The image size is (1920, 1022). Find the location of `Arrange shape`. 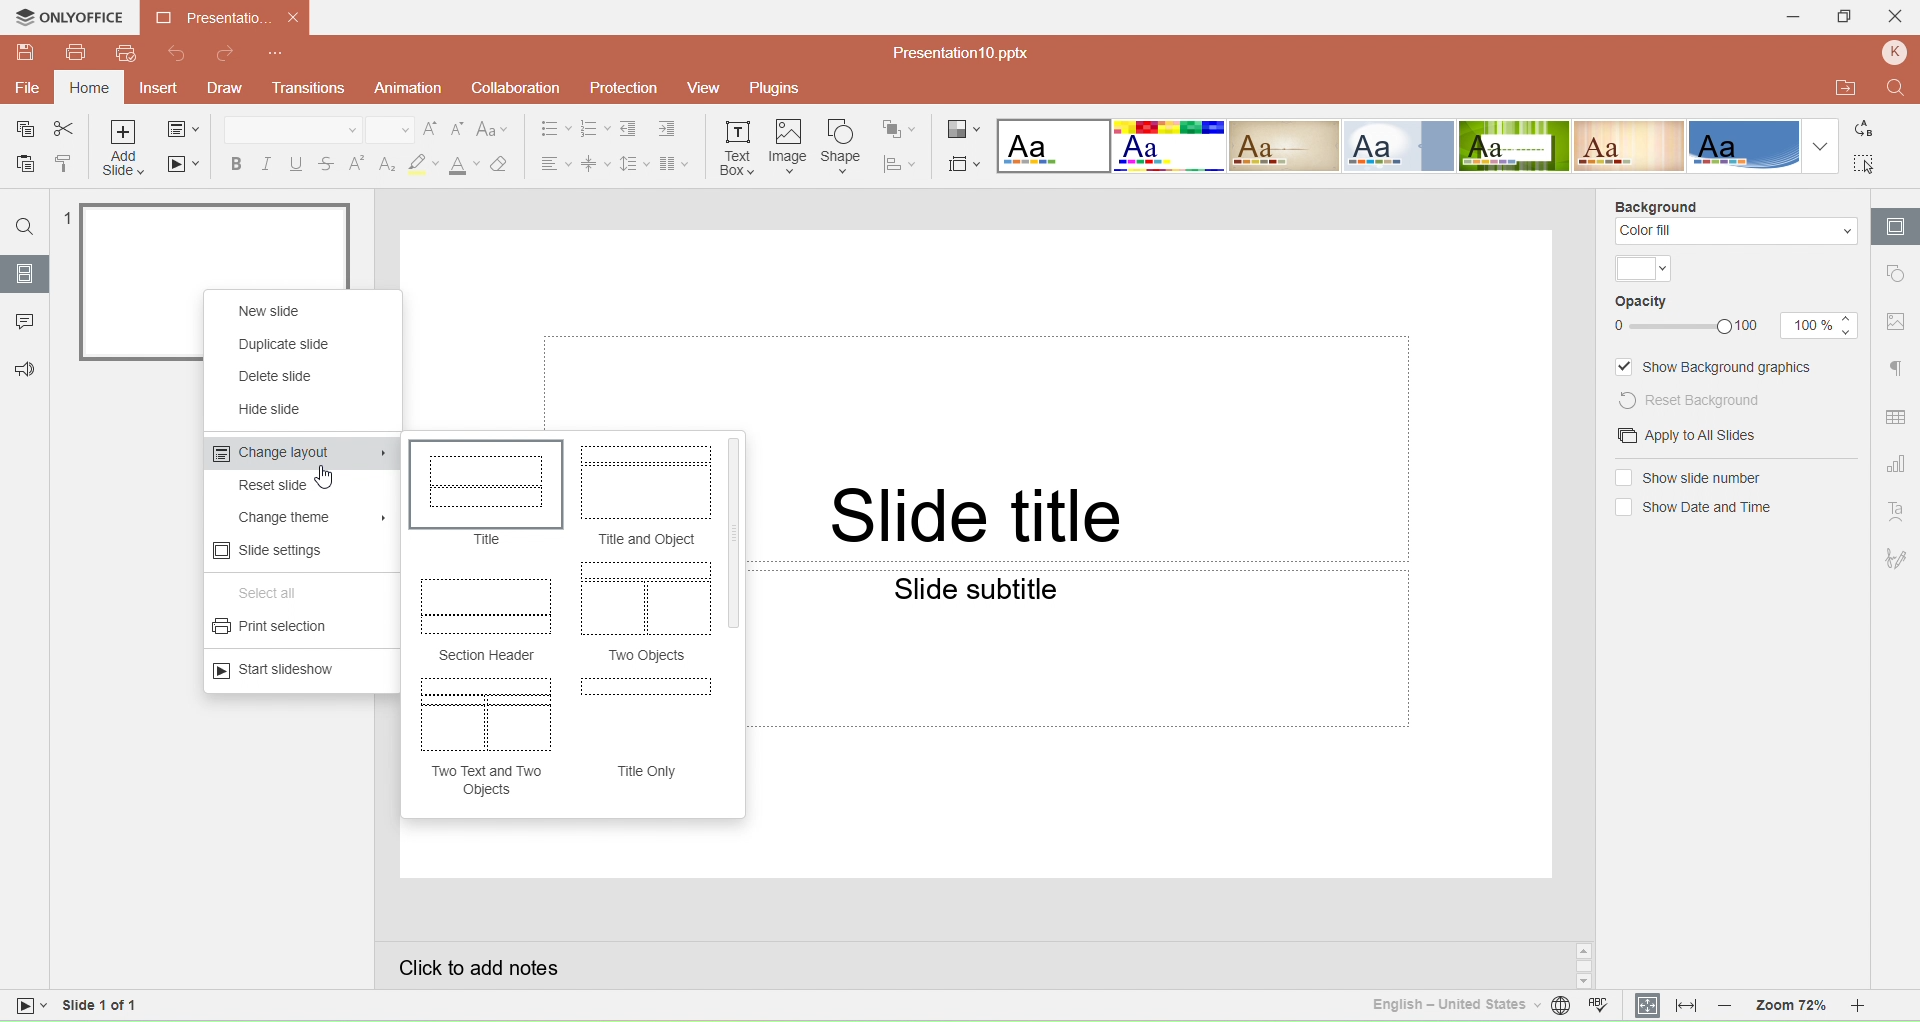

Arrange shape is located at coordinates (901, 127).